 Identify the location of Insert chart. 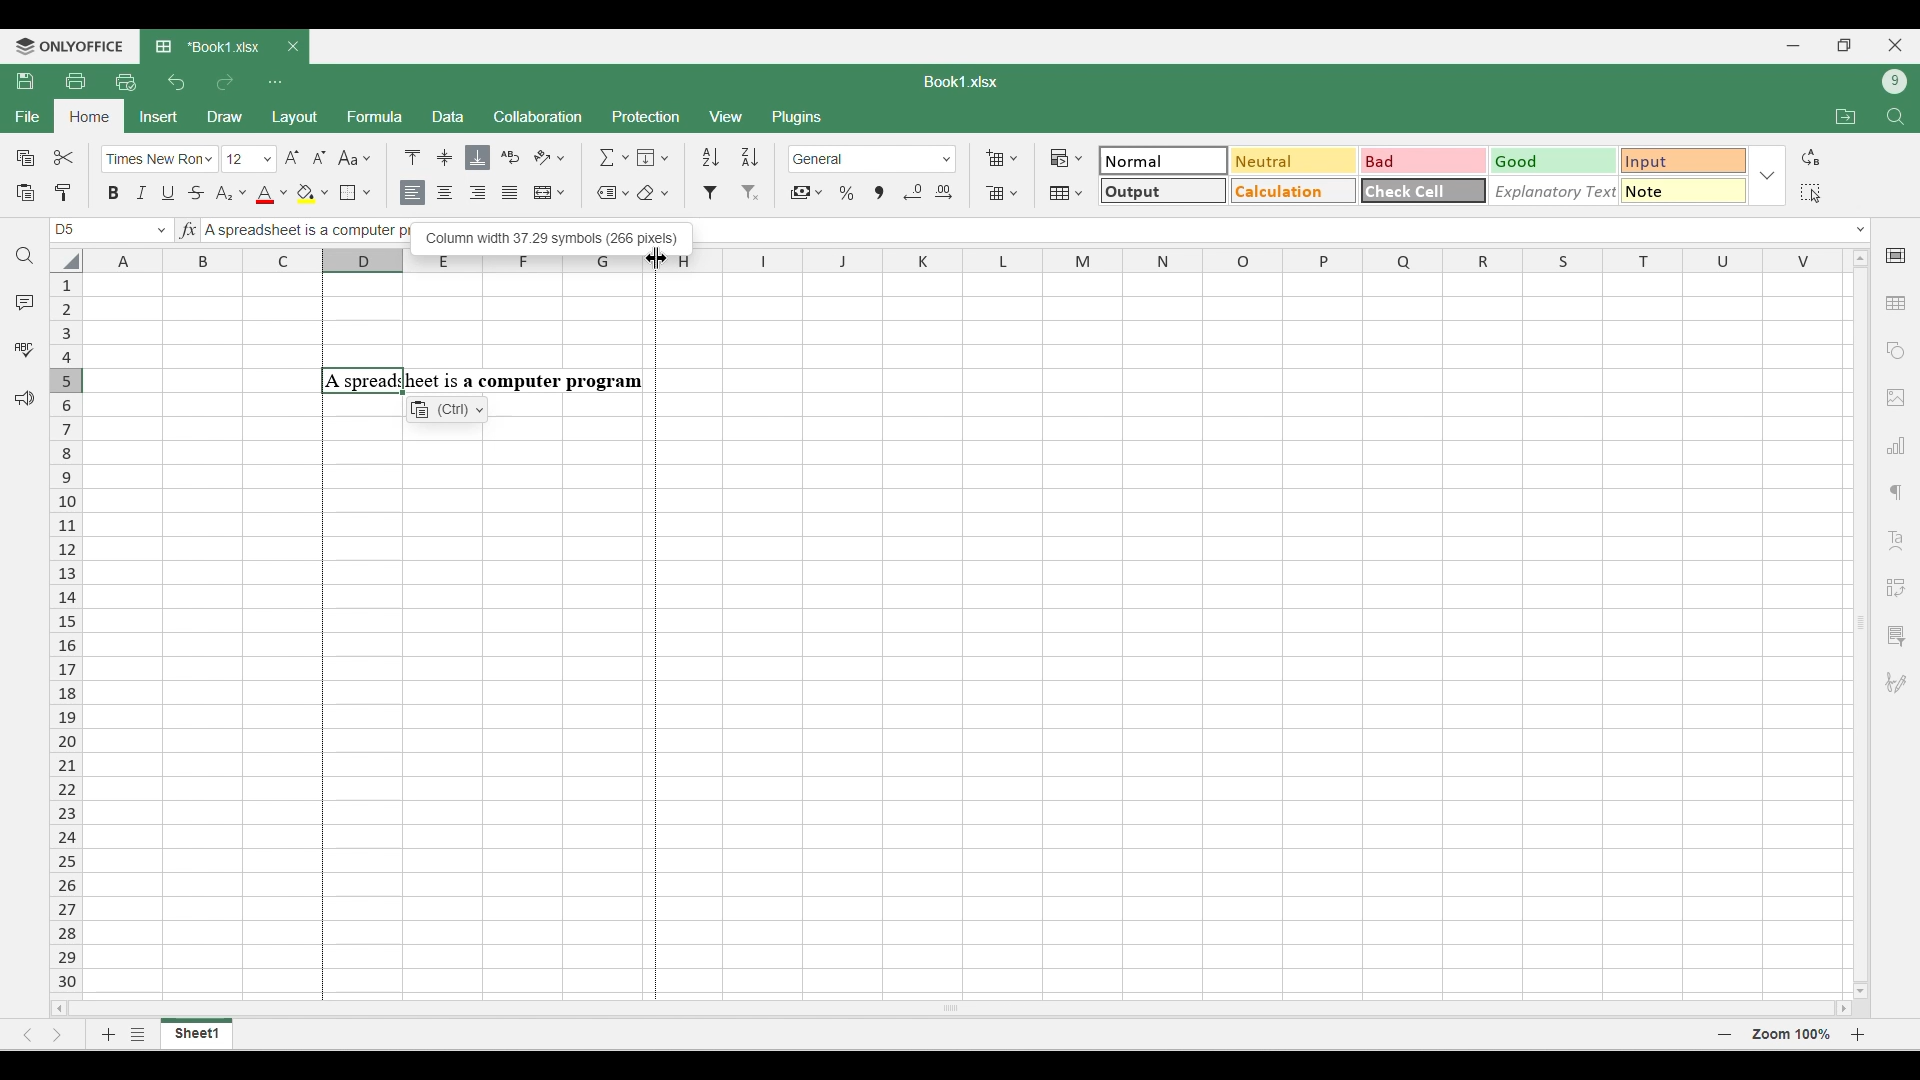
(1897, 445).